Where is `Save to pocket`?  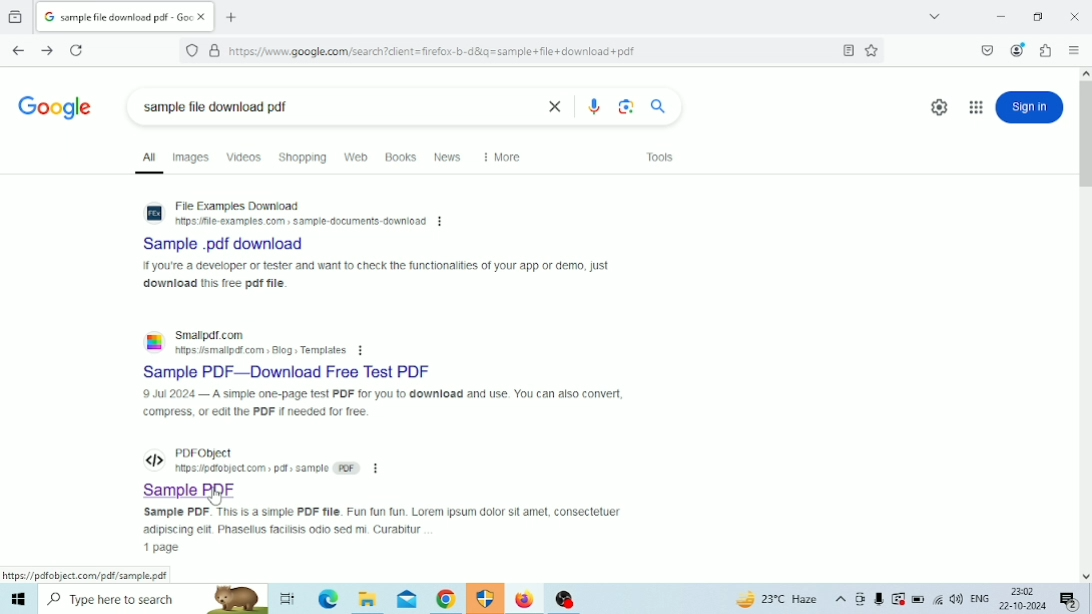 Save to pocket is located at coordinates (988, 51).